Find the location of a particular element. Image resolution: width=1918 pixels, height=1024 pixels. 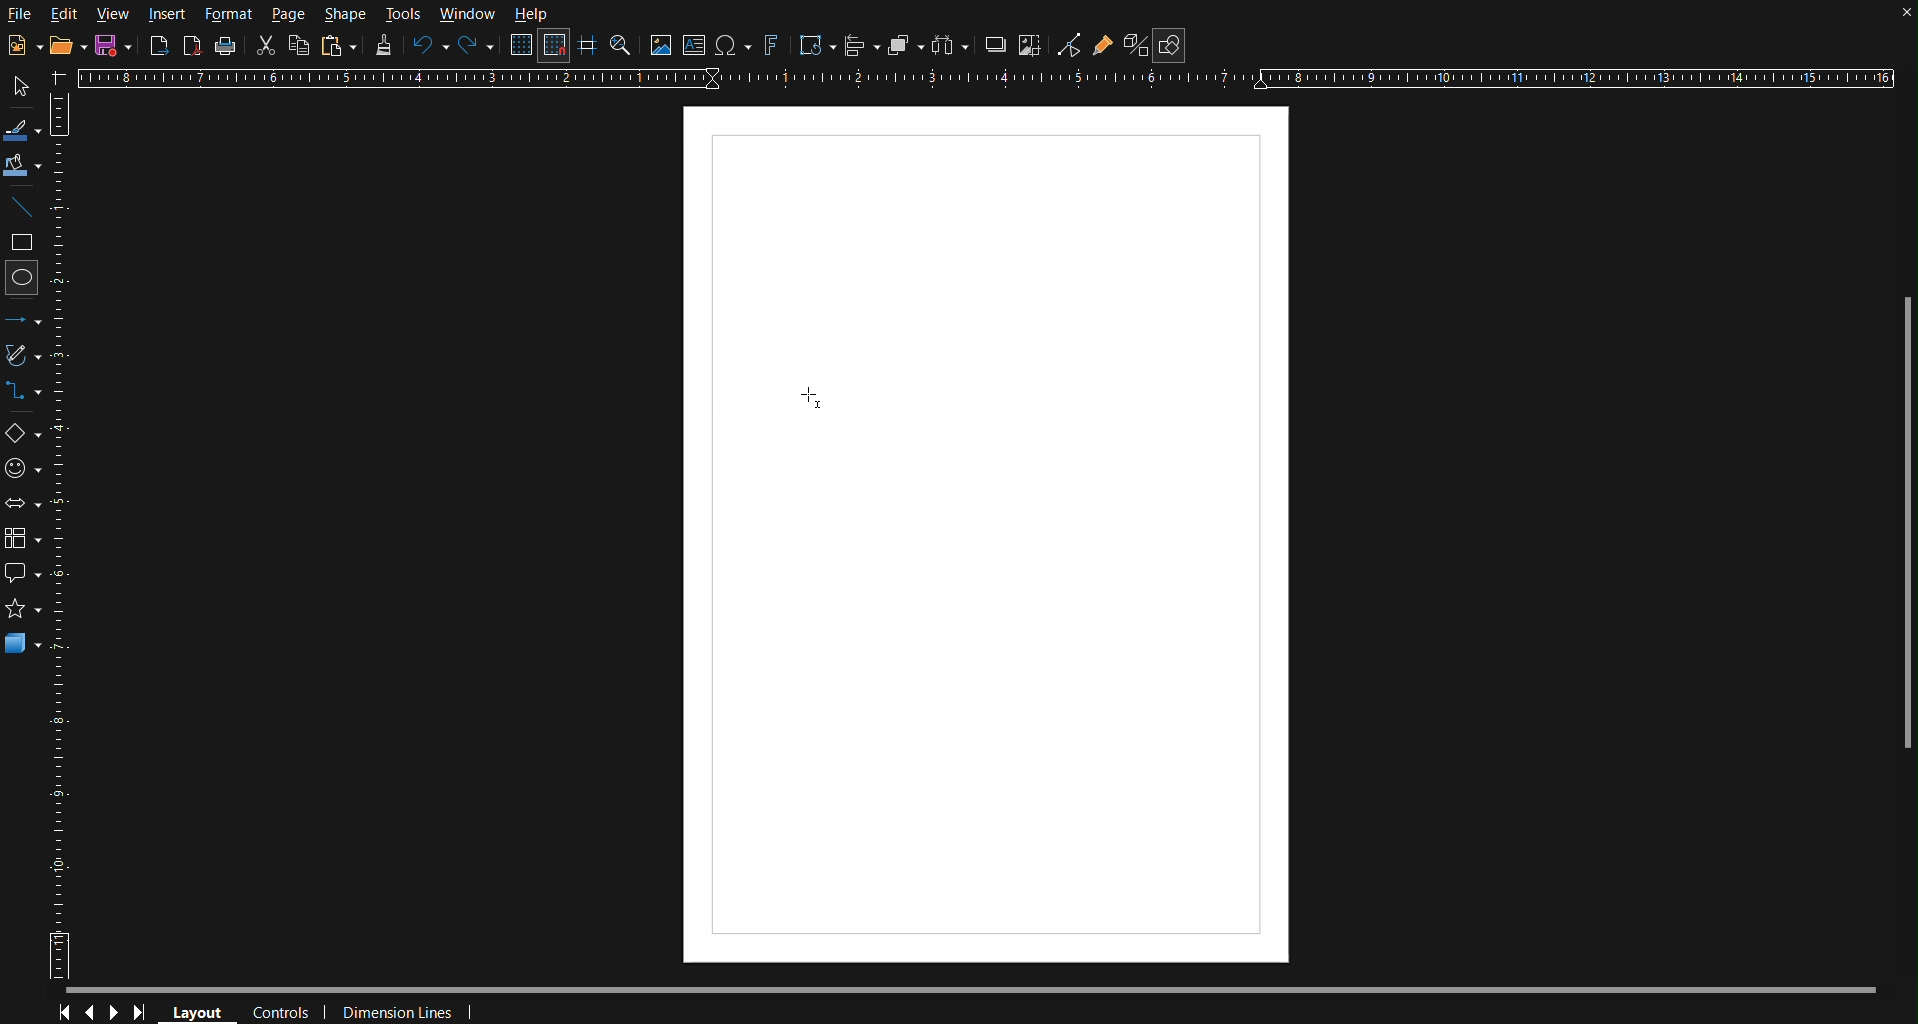

Dimension Lines is located at coordinates (400, 1009).